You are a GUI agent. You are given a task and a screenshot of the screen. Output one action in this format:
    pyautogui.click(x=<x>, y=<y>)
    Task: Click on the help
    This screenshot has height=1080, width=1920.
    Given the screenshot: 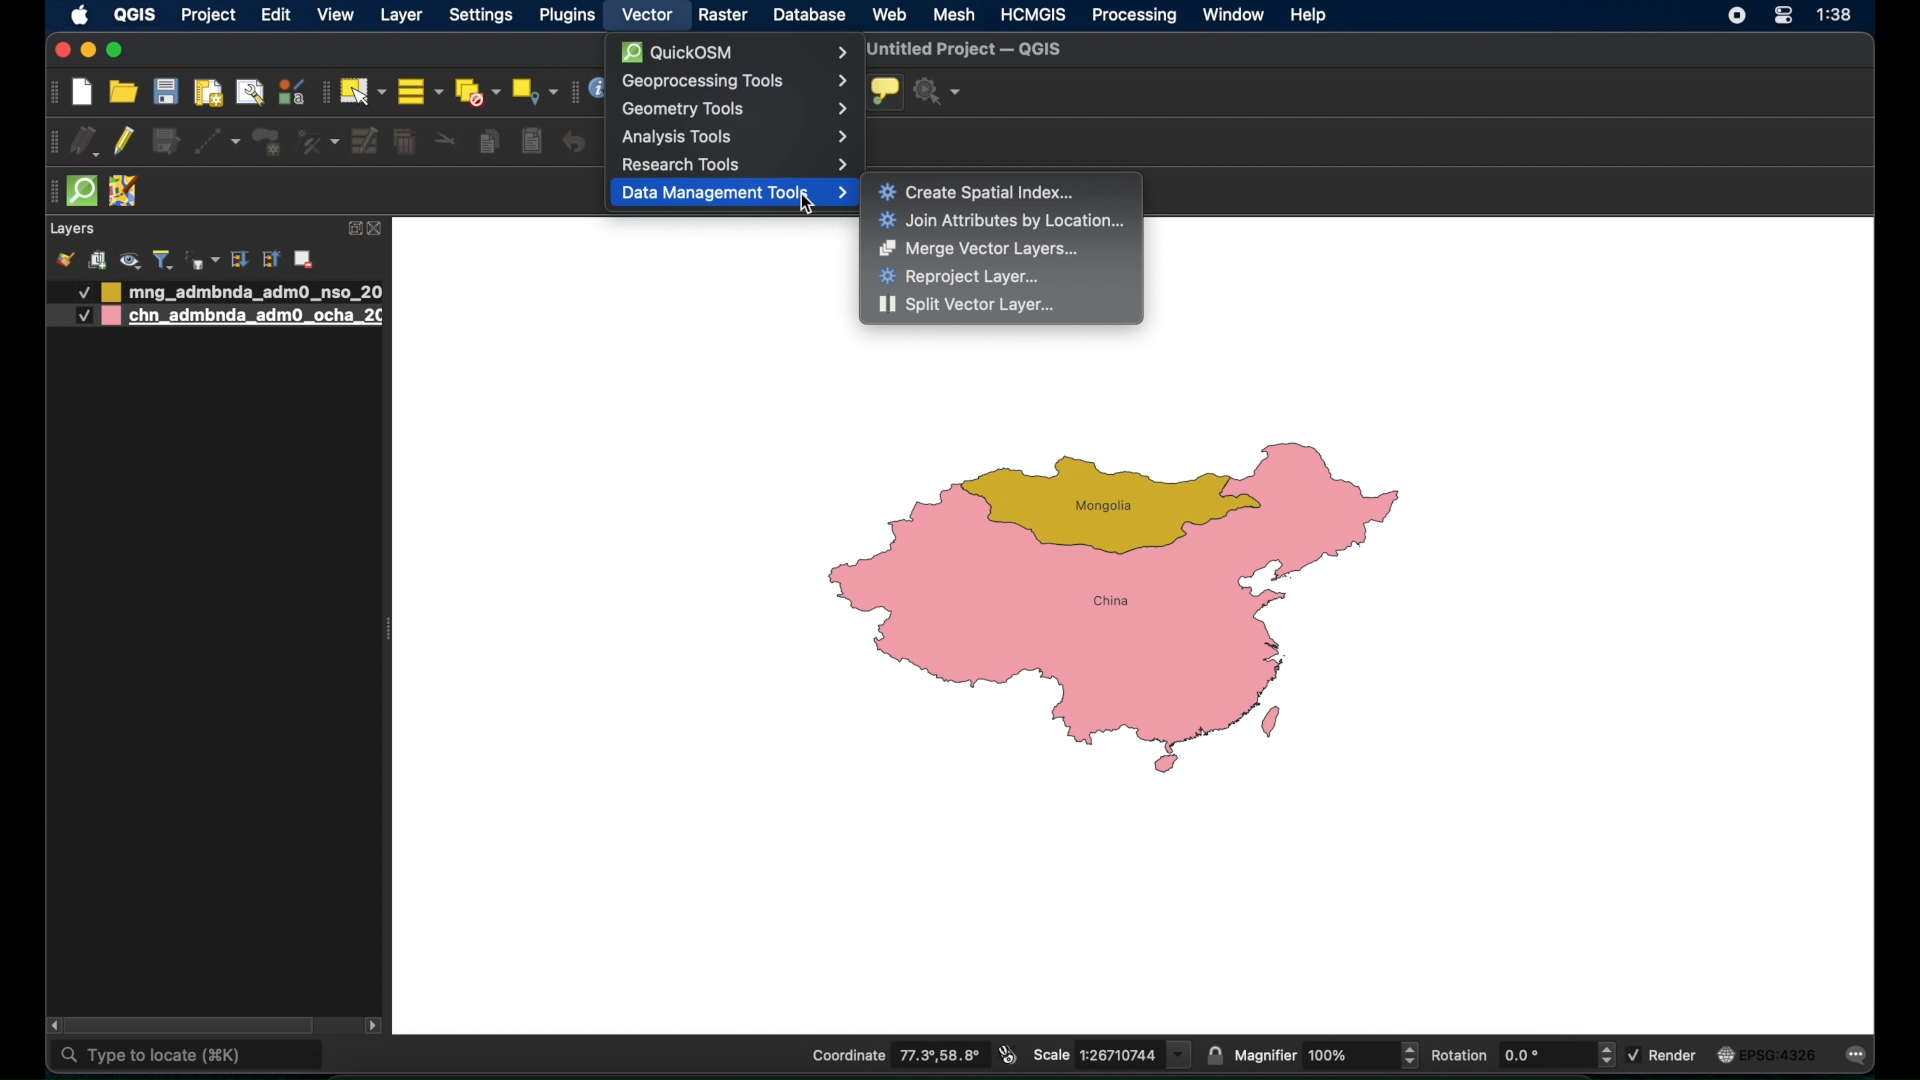 What is the action you would take?
    pyautogui.click(x=1310, y=15)
    